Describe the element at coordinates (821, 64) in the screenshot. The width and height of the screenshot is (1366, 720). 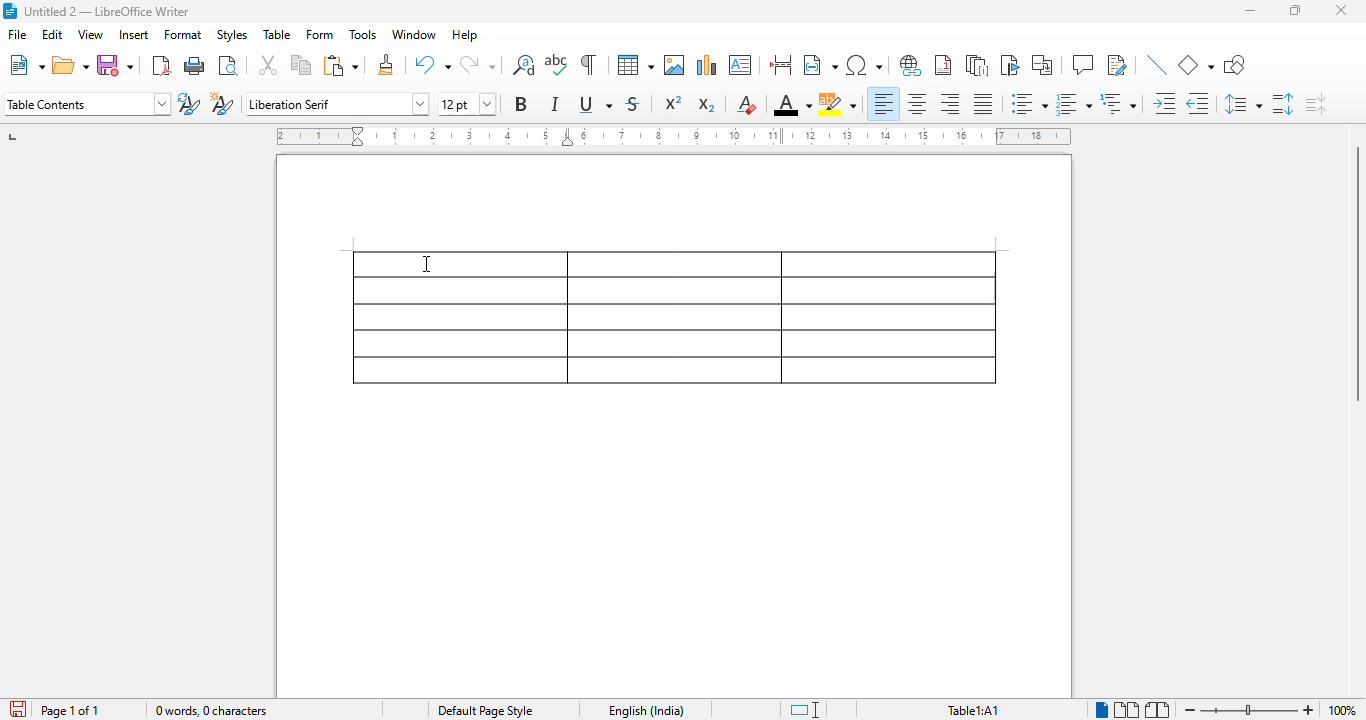
I see `insert field` at that location.